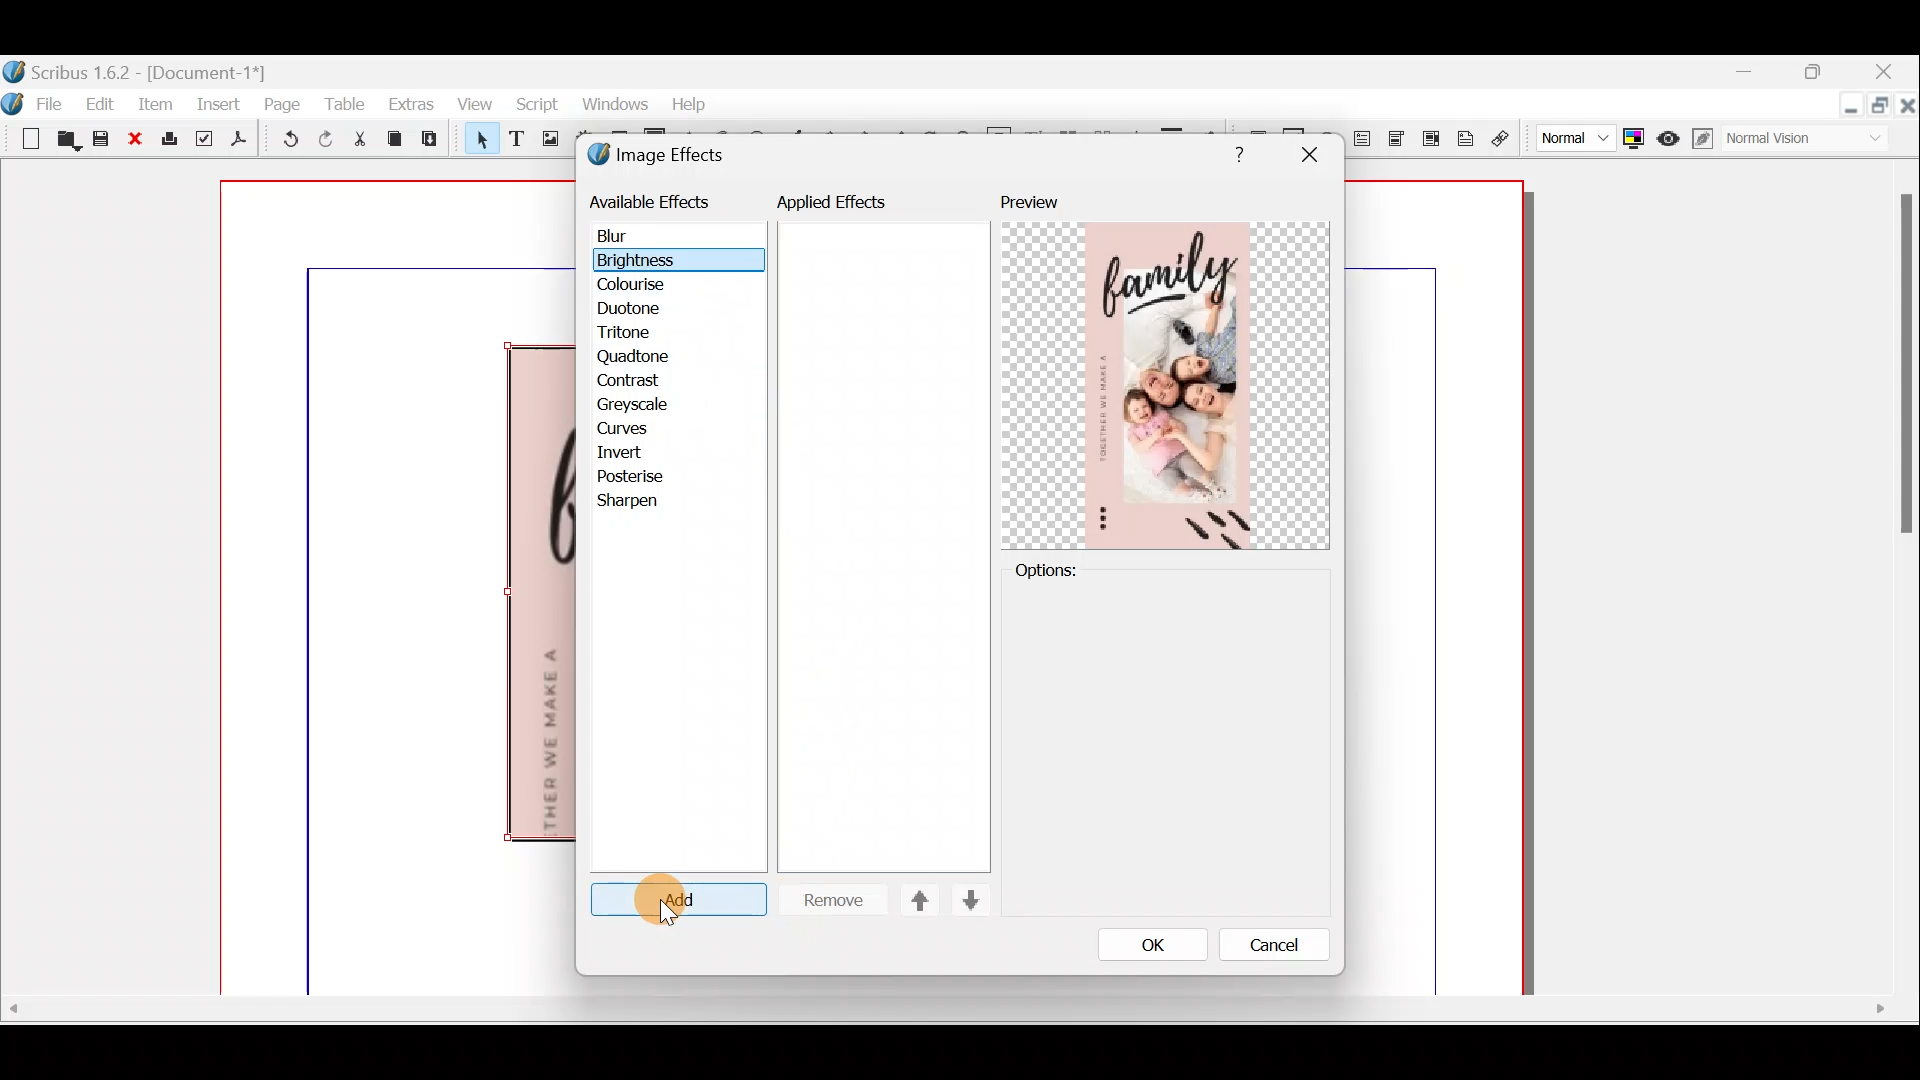  Describe the element at coordinates (1886, 74) in the screenshot. I see `Close` at that location.